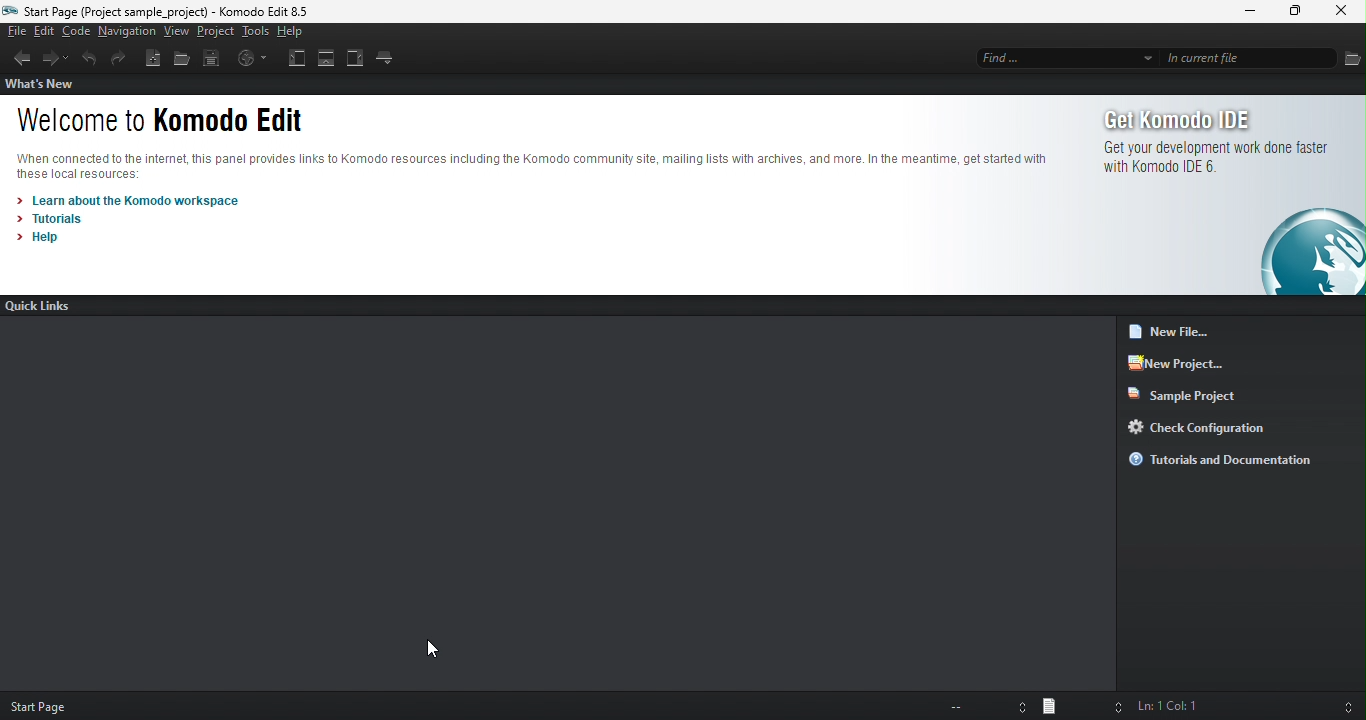  What do you see at coordinates (1345, 706) in the screenshot?
I see `syntax checking` at bounding box center [1345, 706].